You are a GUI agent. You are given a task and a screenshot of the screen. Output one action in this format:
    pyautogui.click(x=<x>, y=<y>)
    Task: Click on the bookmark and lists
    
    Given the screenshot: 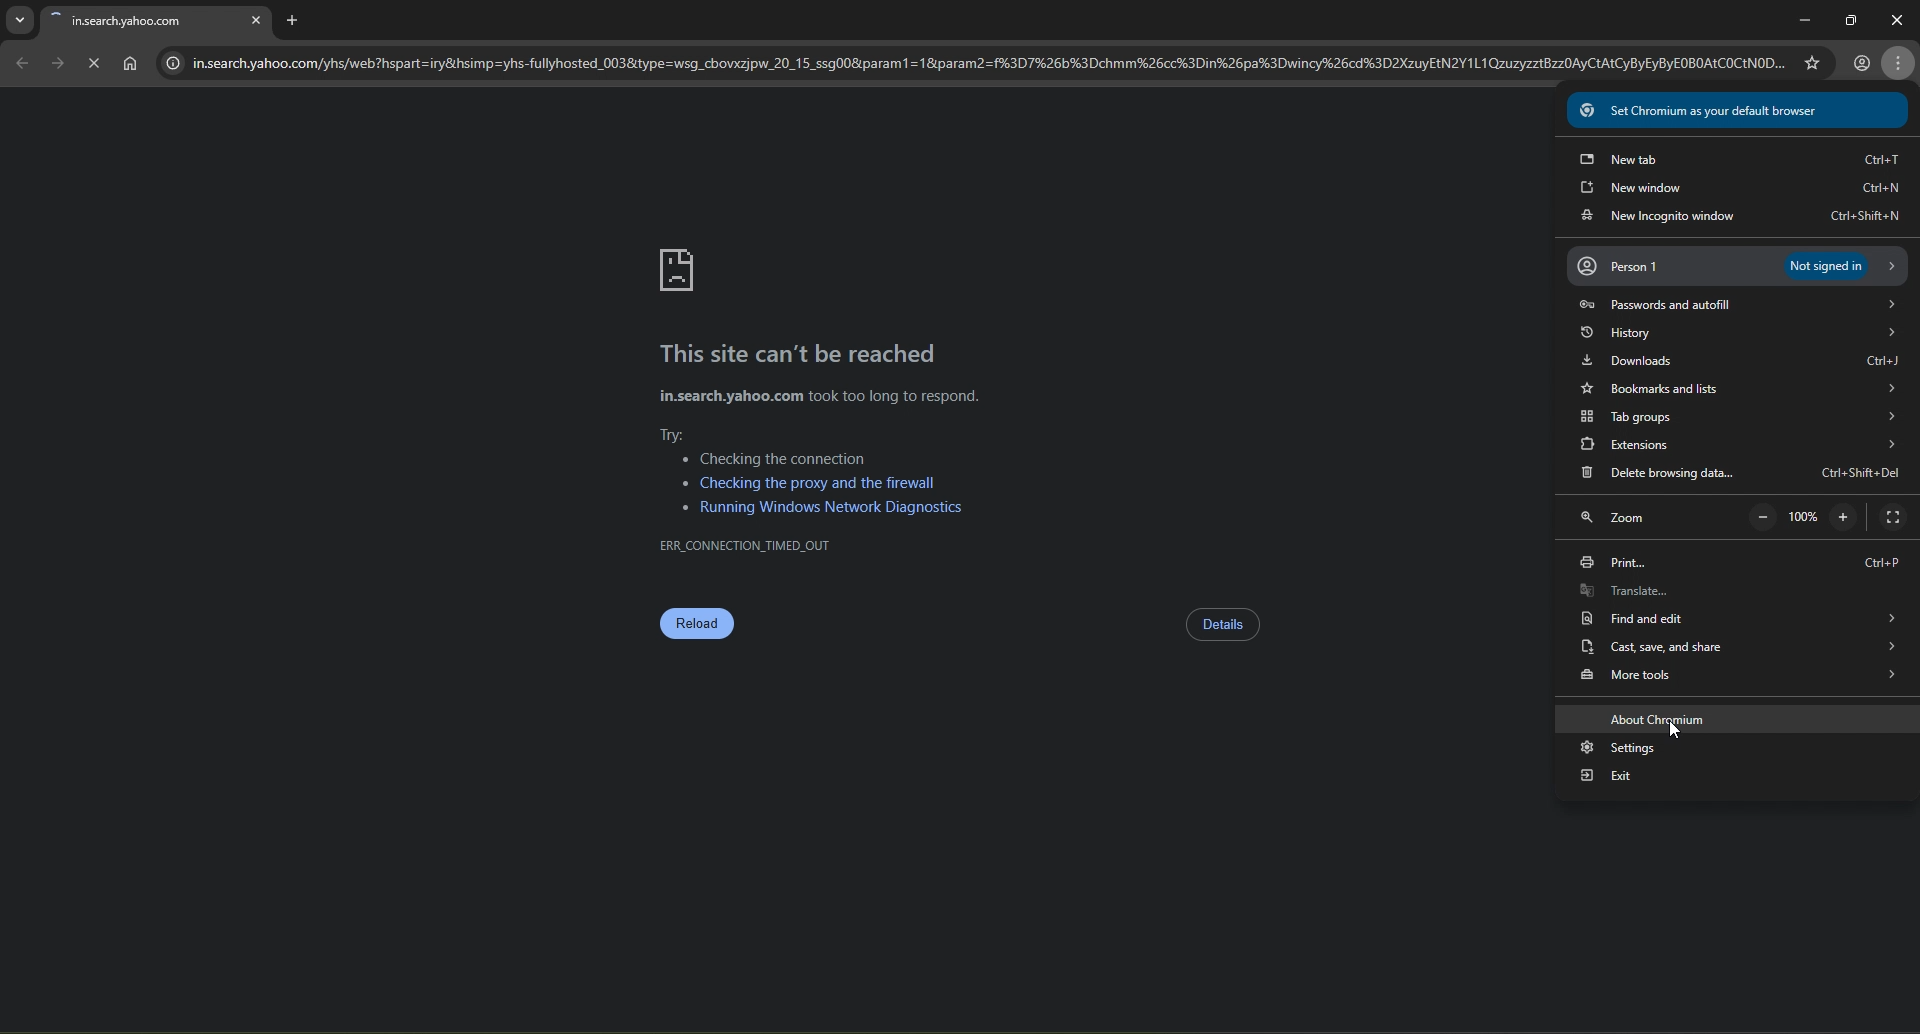 What is the action you would take?
    pyautogui.click(x=1743, y=389)
    